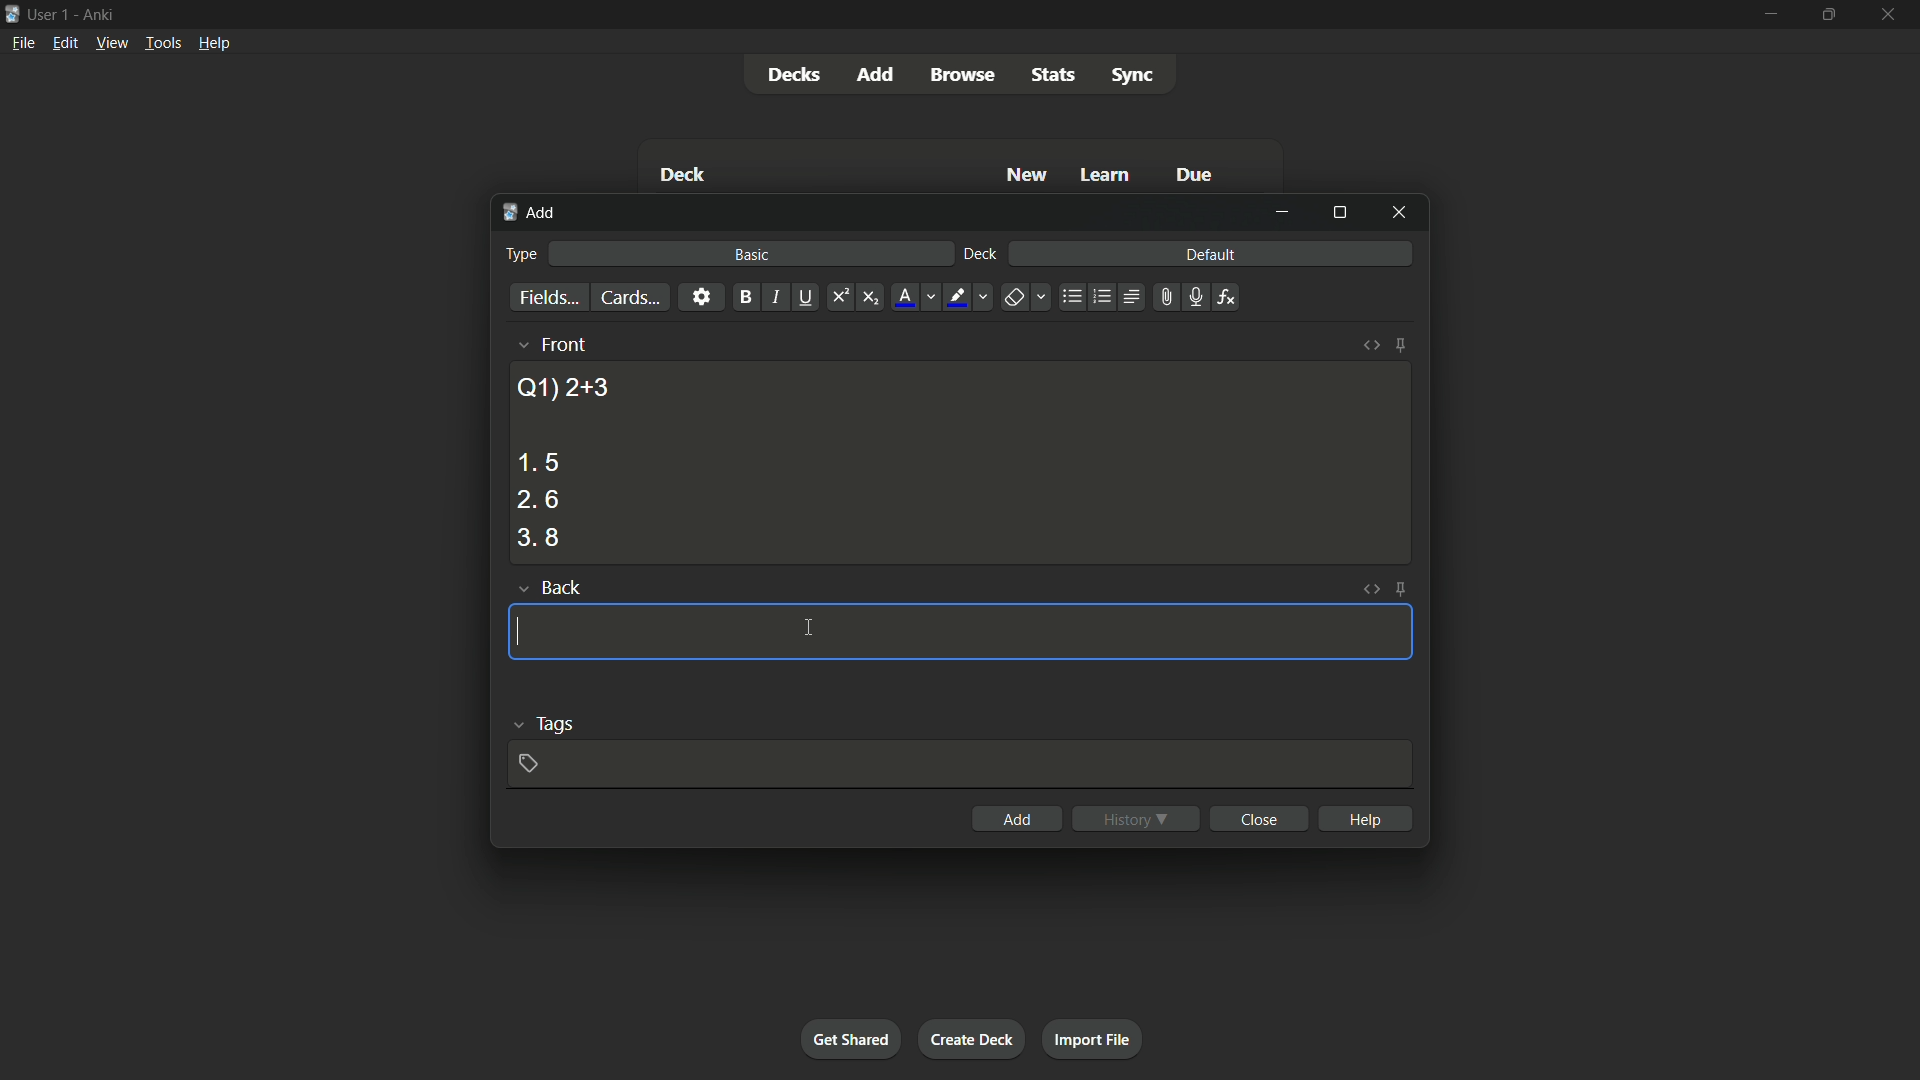  I want to click on highlight text, so click(954, 298).